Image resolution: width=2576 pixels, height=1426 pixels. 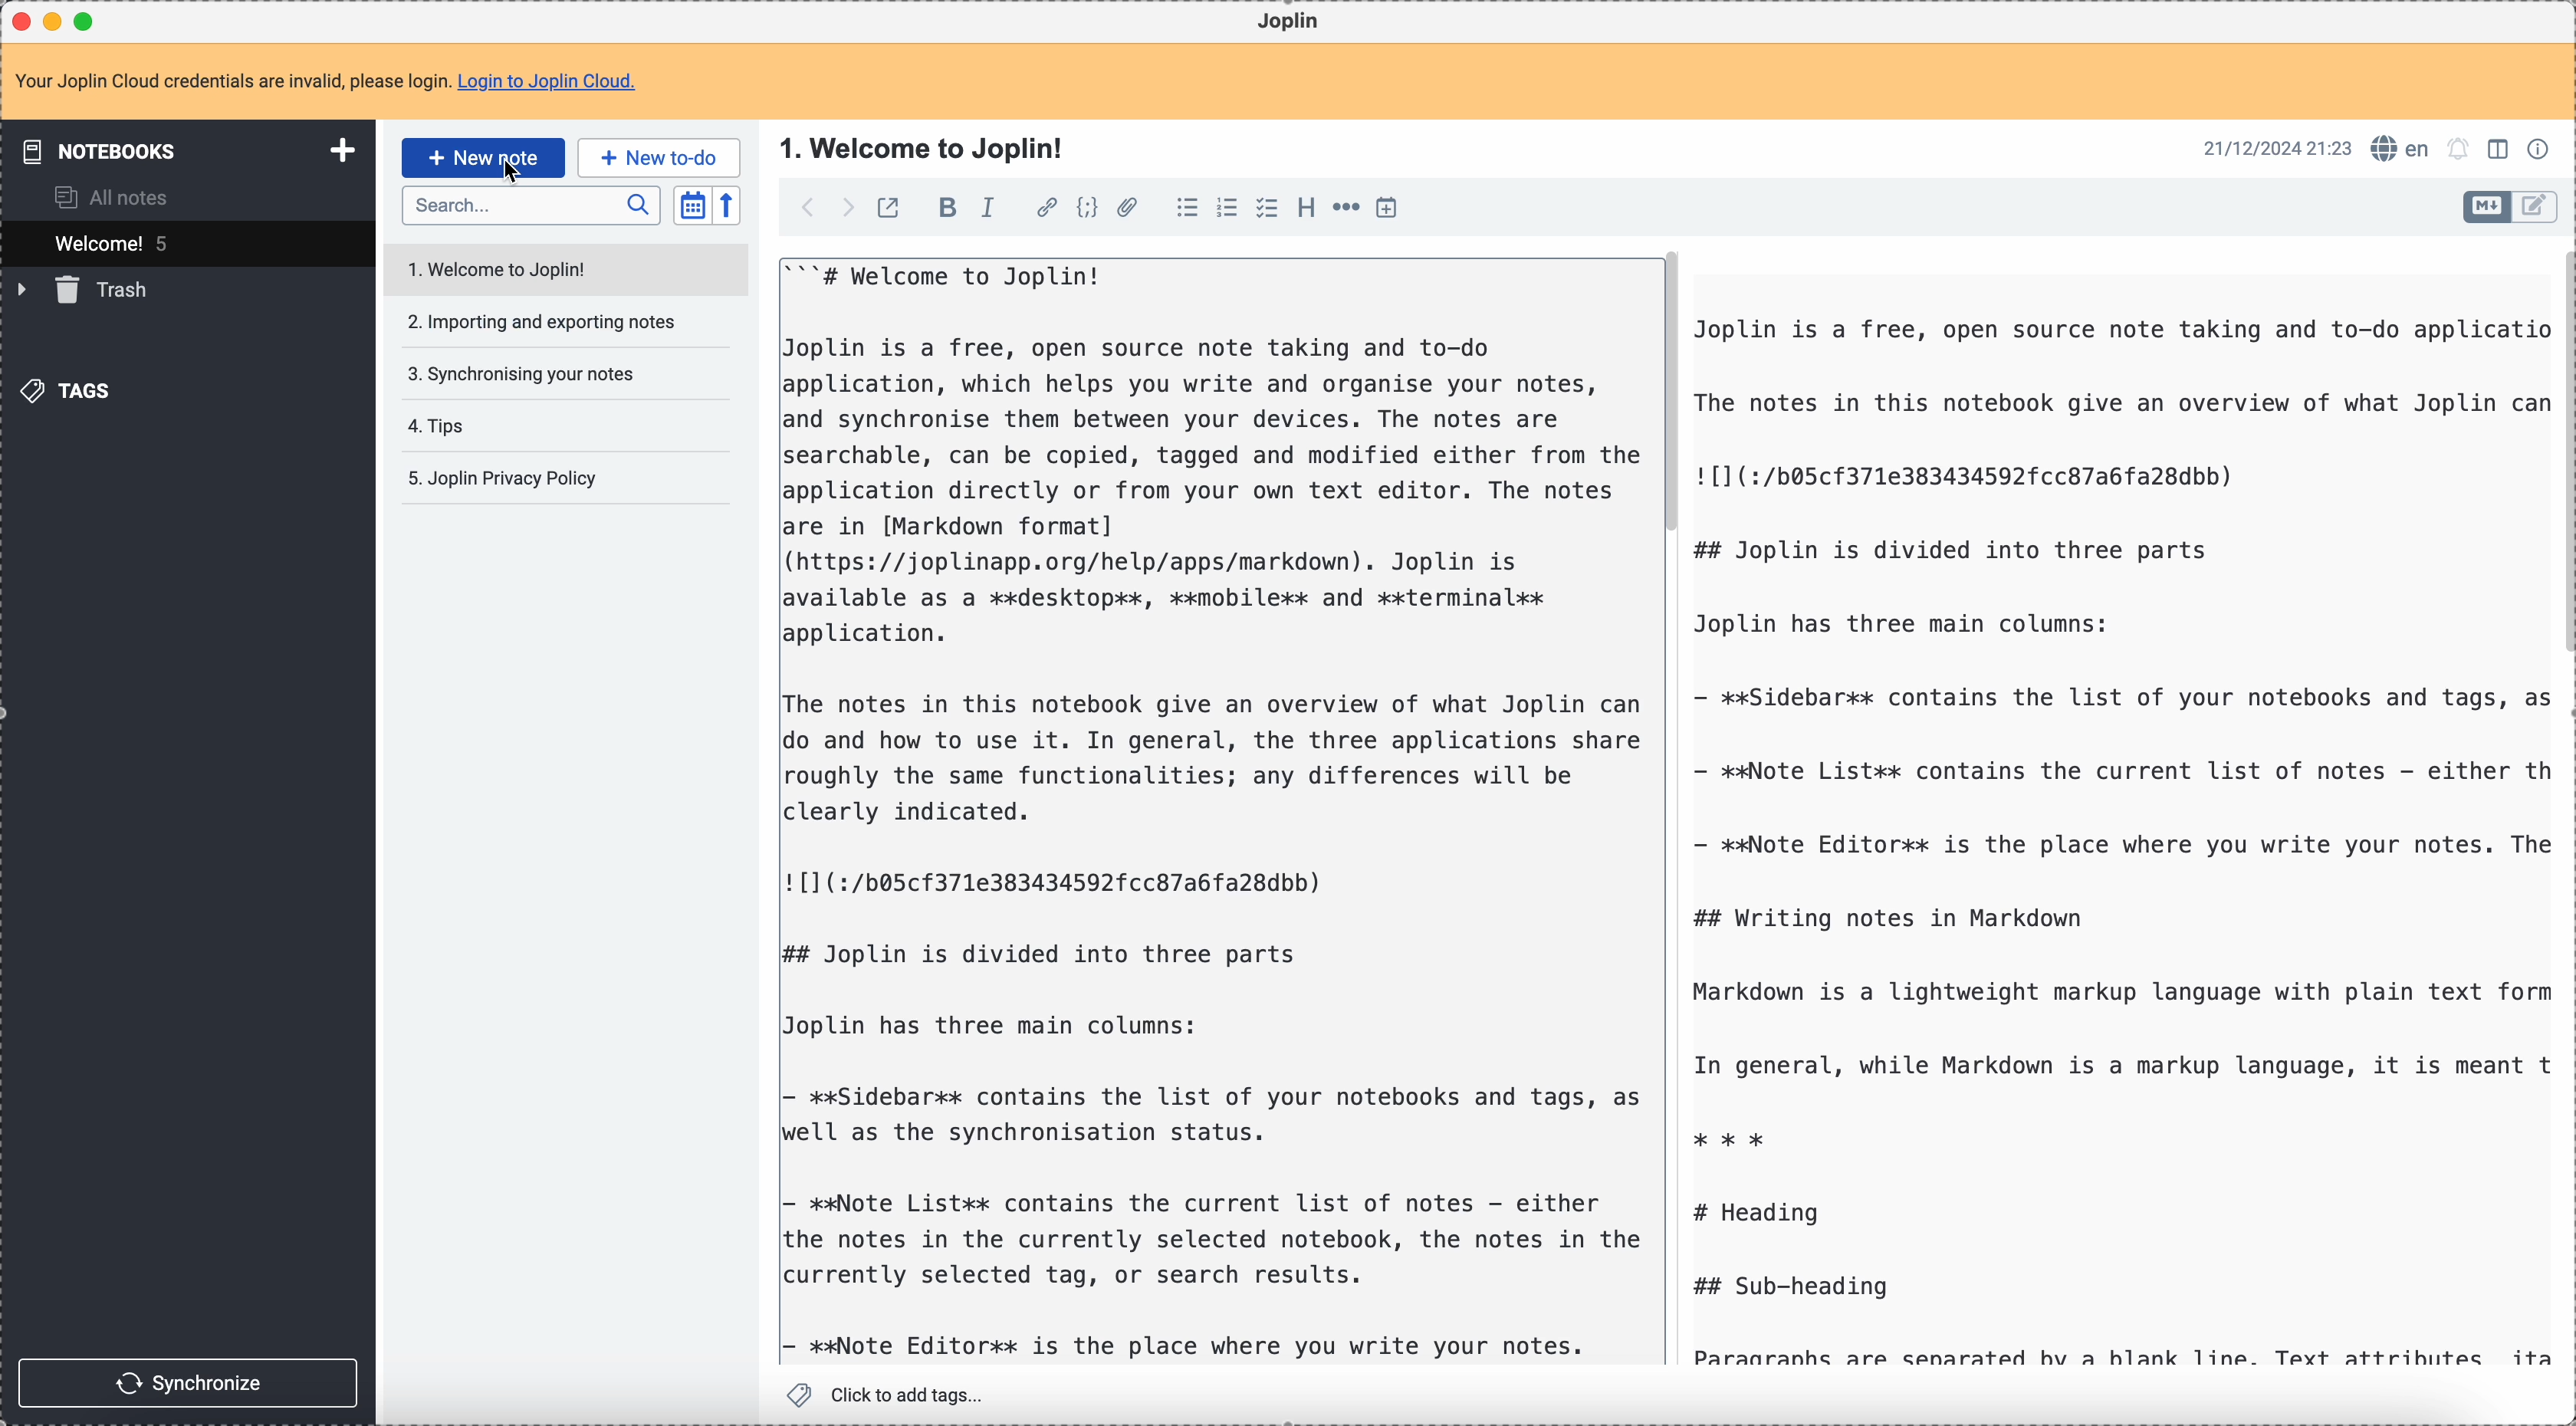 I want to click on search bar, so click(x=530, y=206).